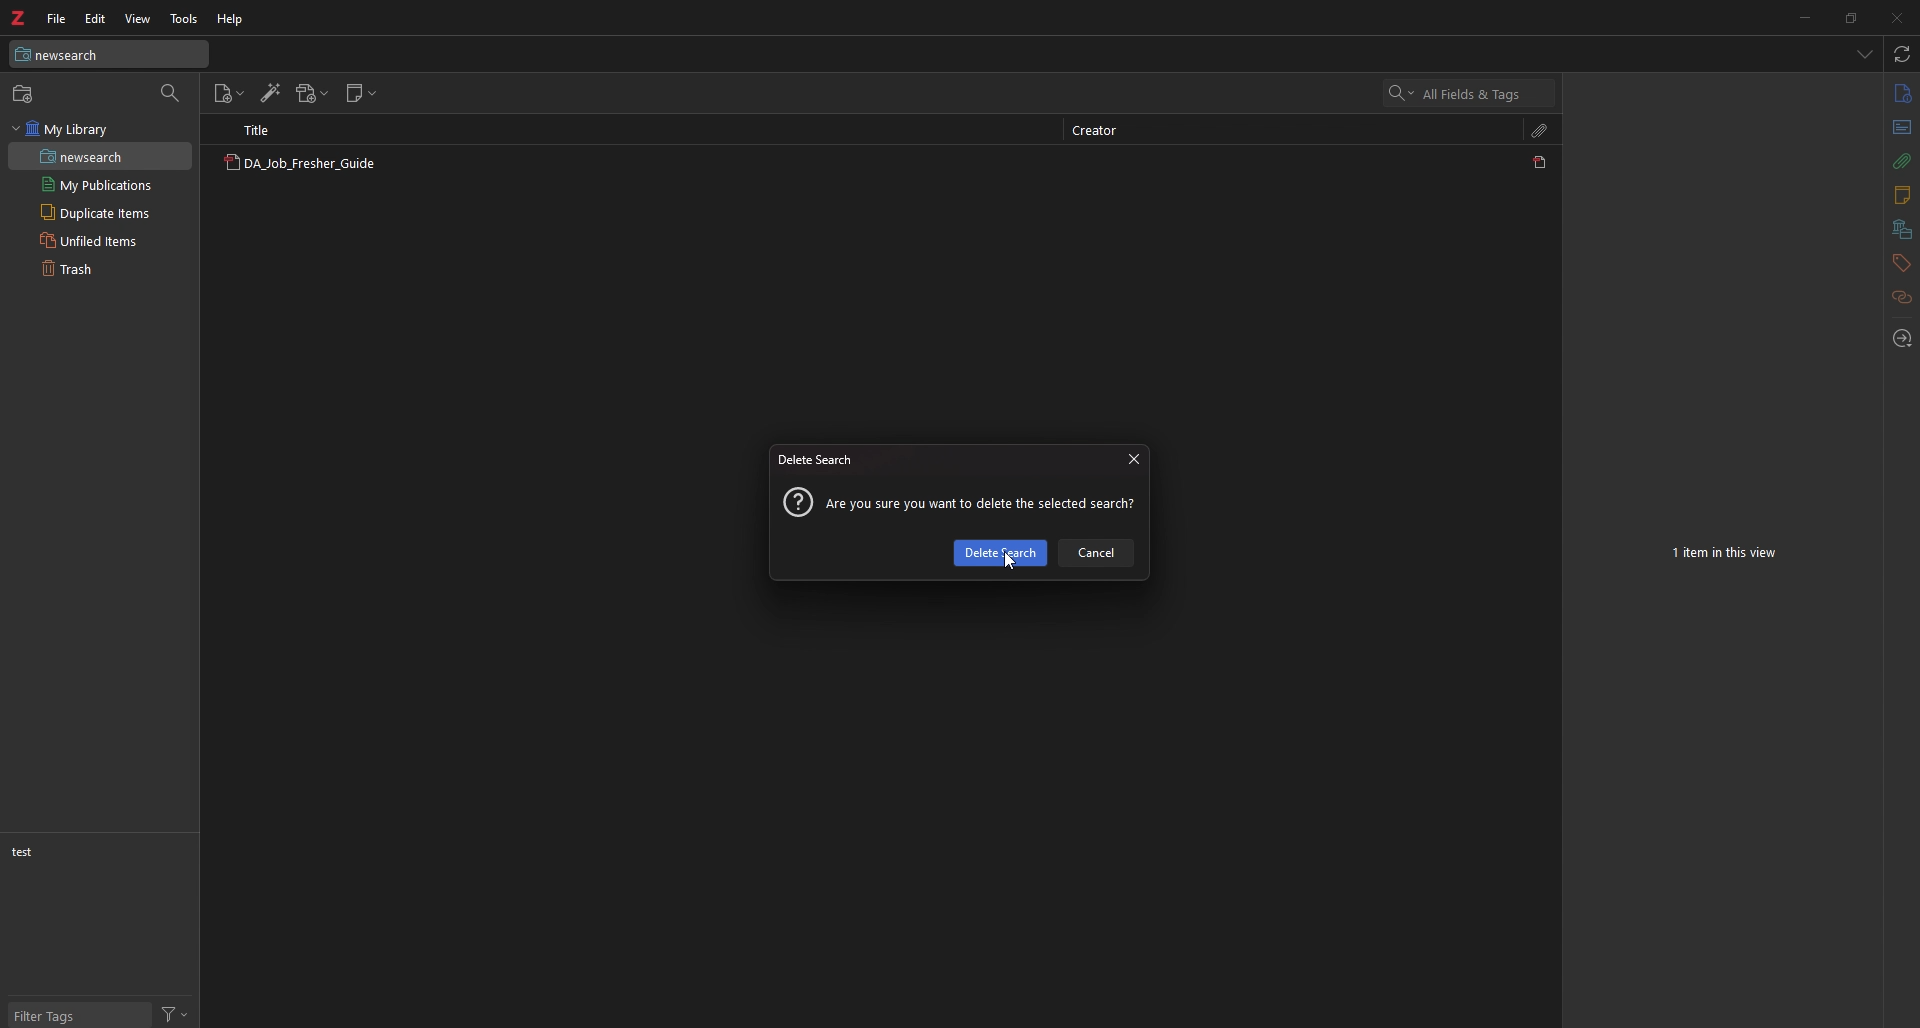 The width and height of the screenshot is (1920, 1028). What do you see at coordinates (22, 19) in the screenshot?
I see `Logo` at bounding box center [22, 19].